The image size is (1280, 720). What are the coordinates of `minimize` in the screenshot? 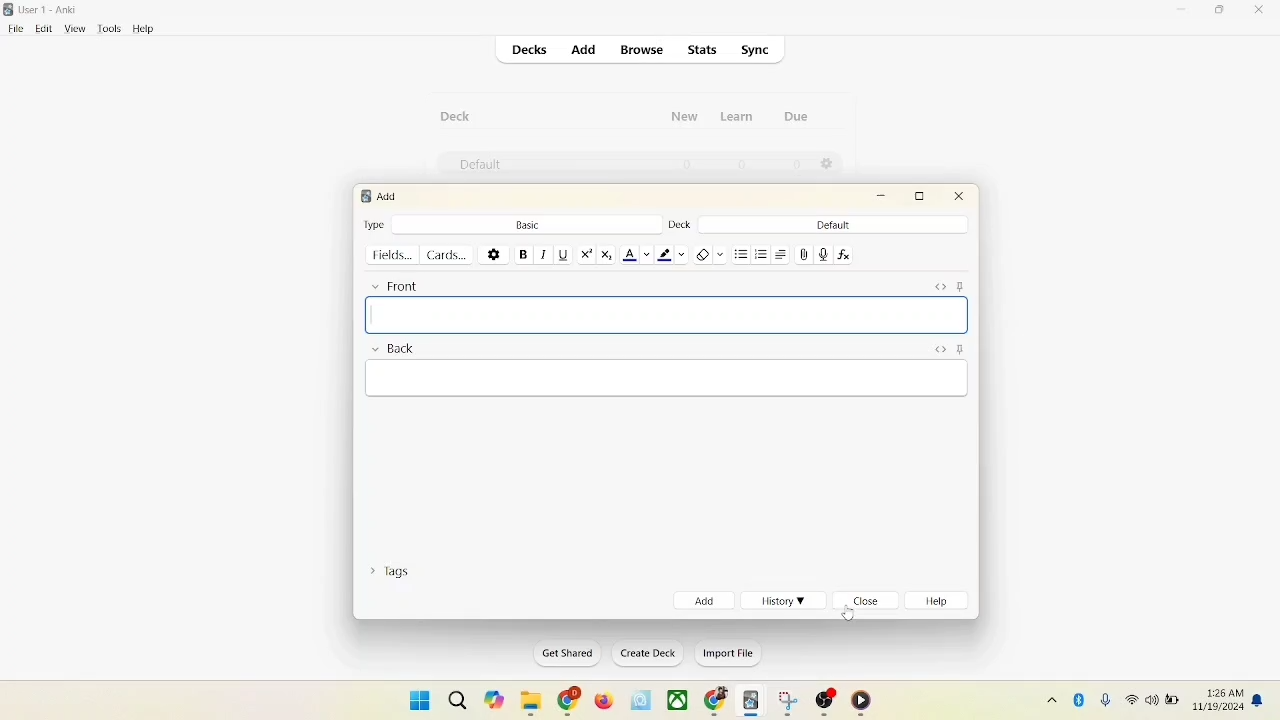 It's located at (1183, 11).